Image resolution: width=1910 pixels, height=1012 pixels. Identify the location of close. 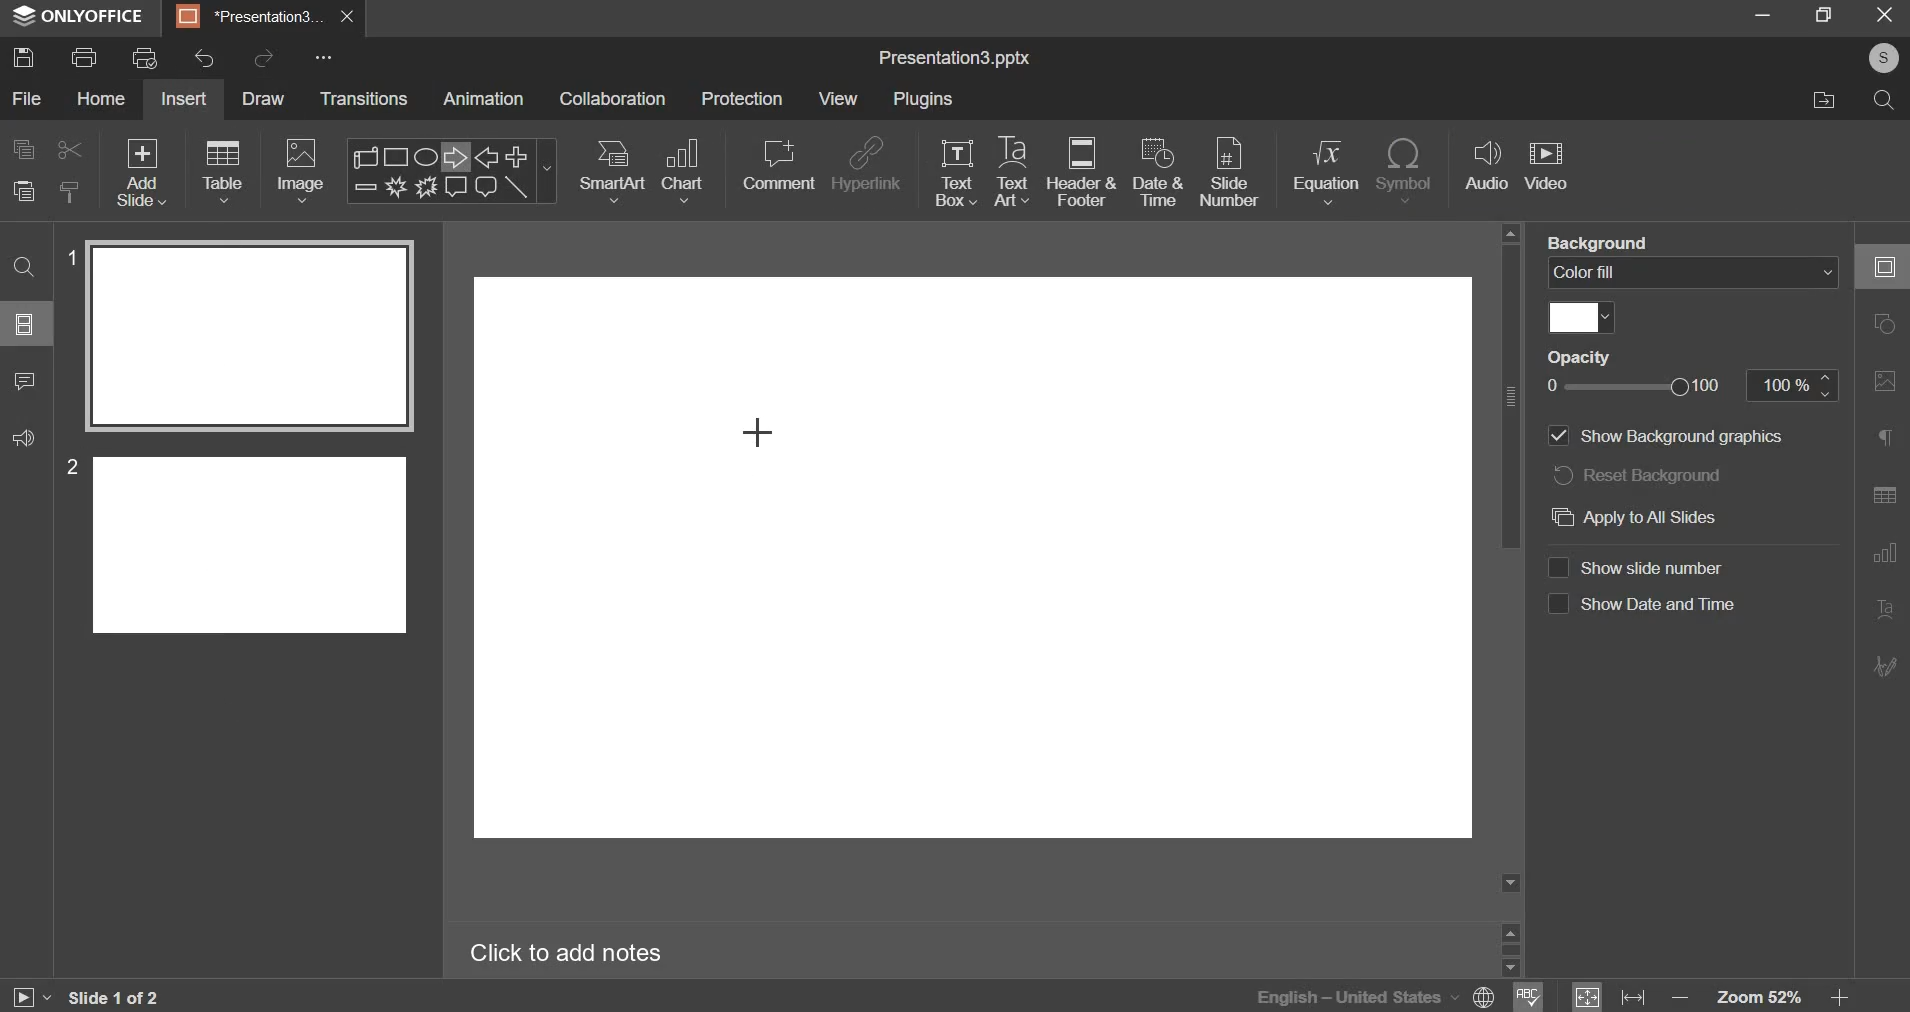
(348, 17).